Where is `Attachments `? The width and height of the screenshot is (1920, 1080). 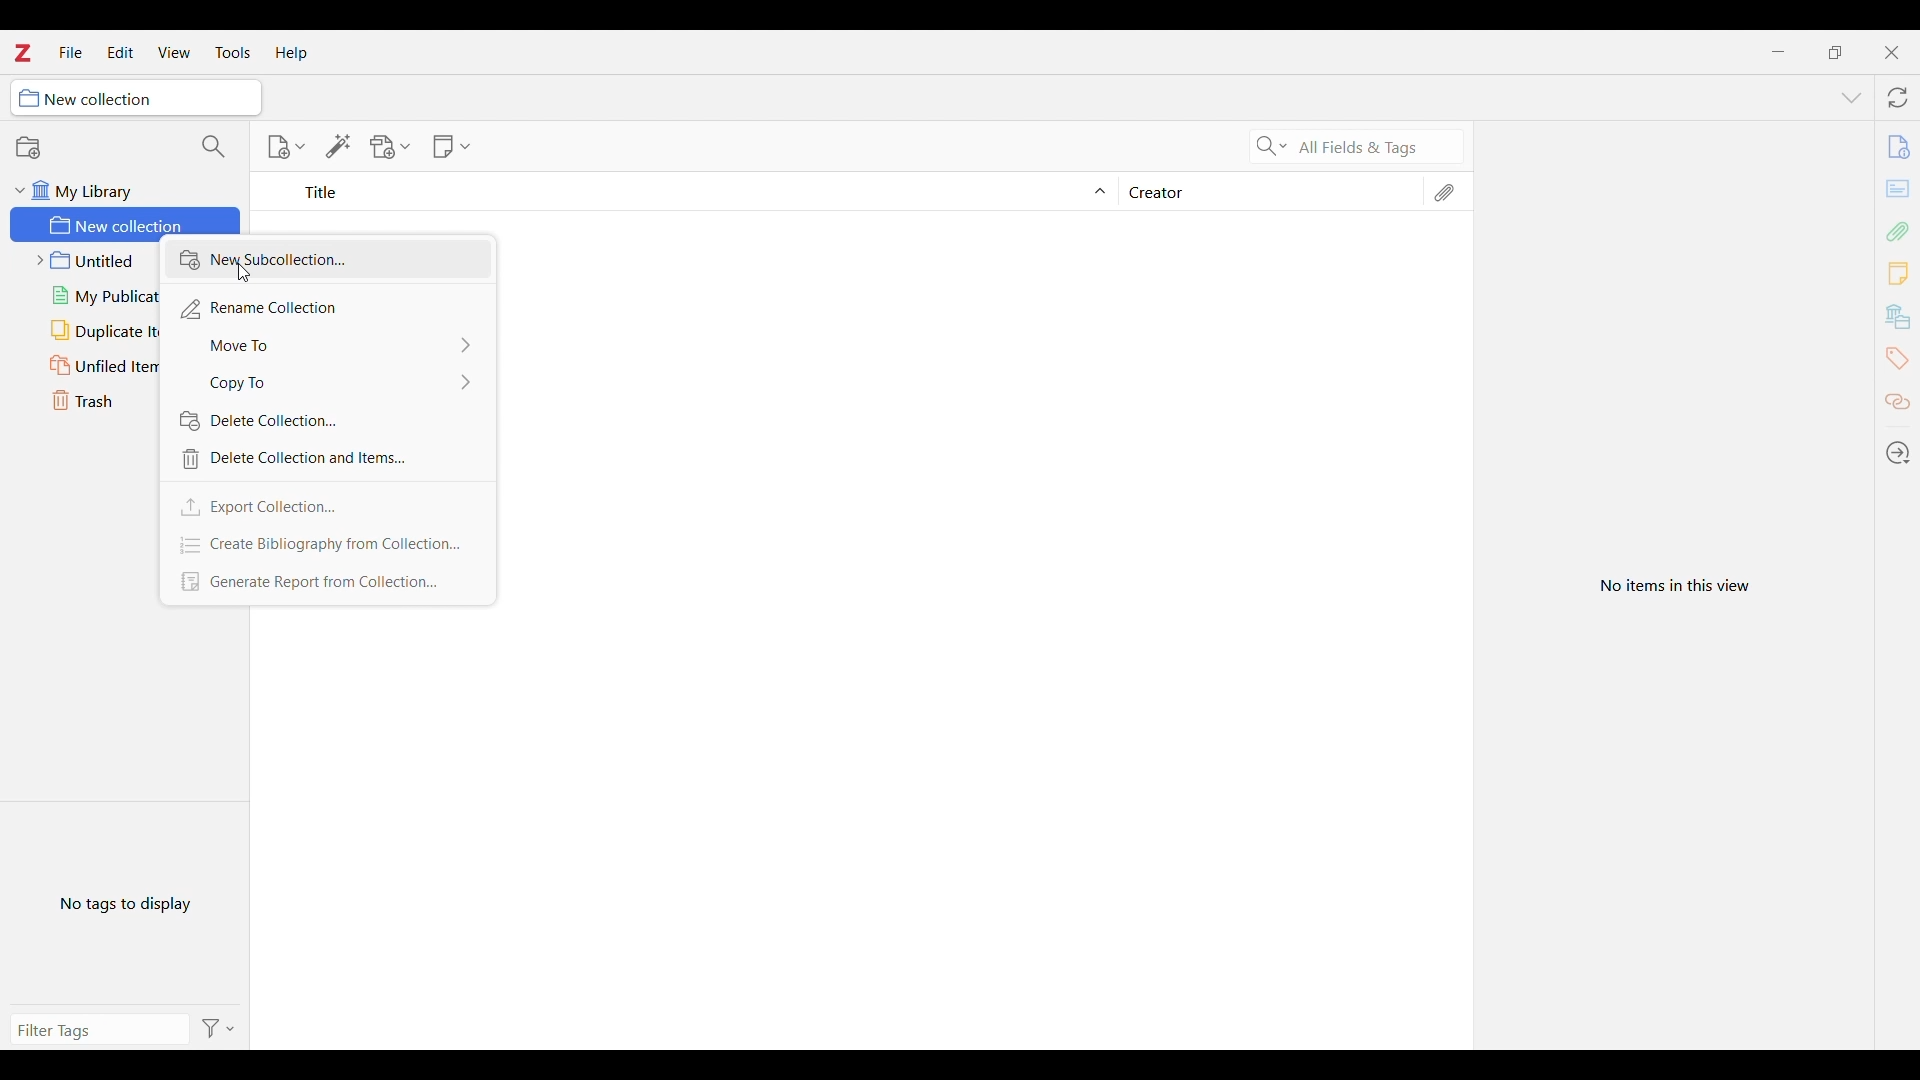
Attachments  is located at coordinates (1443, 193).